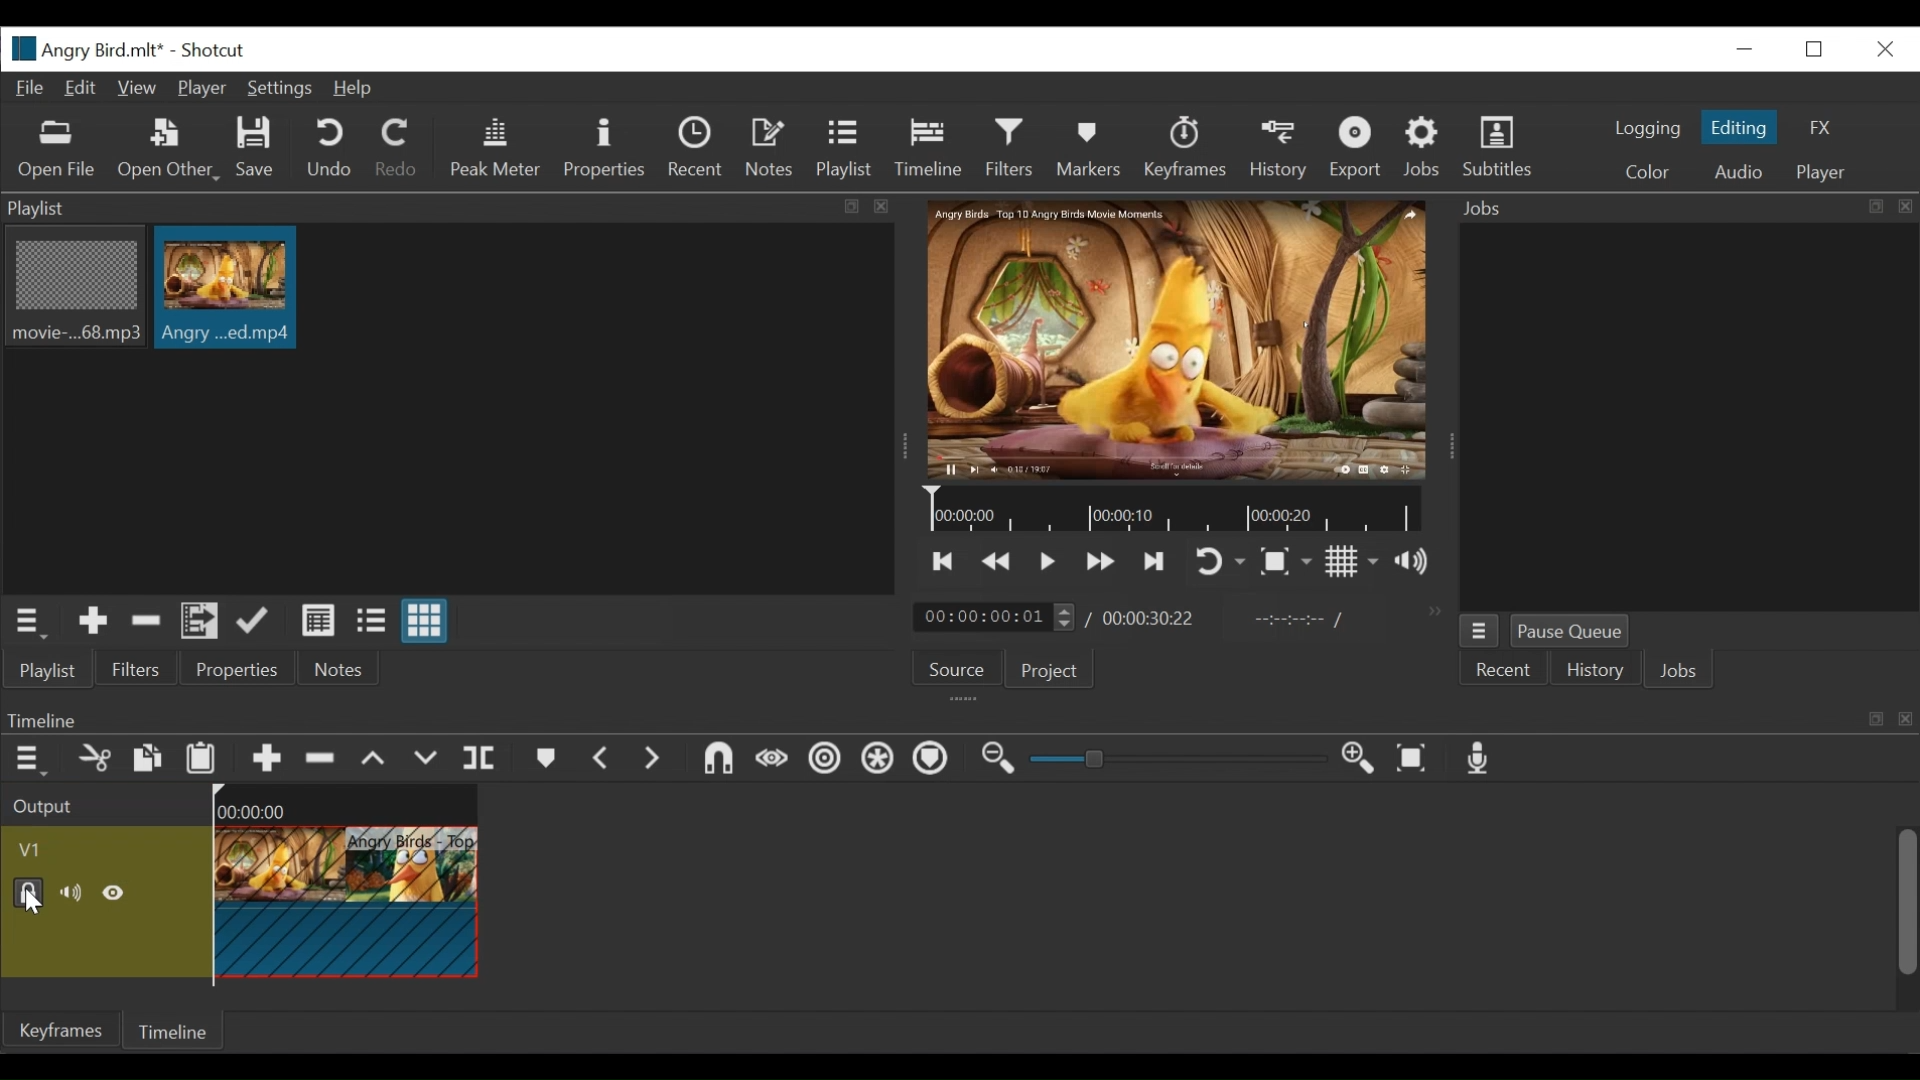 Image resolution: width=1920 pixels, height=1080 pixels. I want to click on Playlist, so click(847, 150).